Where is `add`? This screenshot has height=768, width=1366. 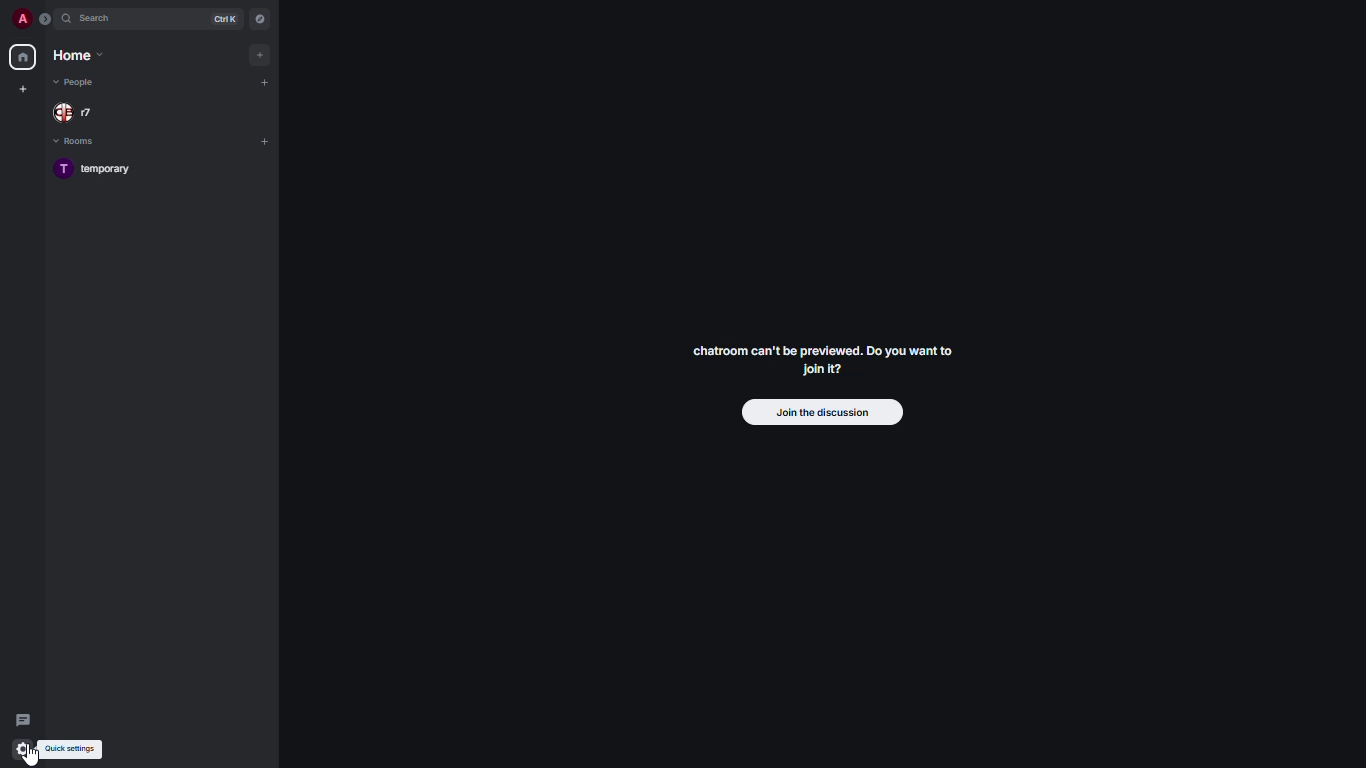 add is located at coordinates (265, 80).